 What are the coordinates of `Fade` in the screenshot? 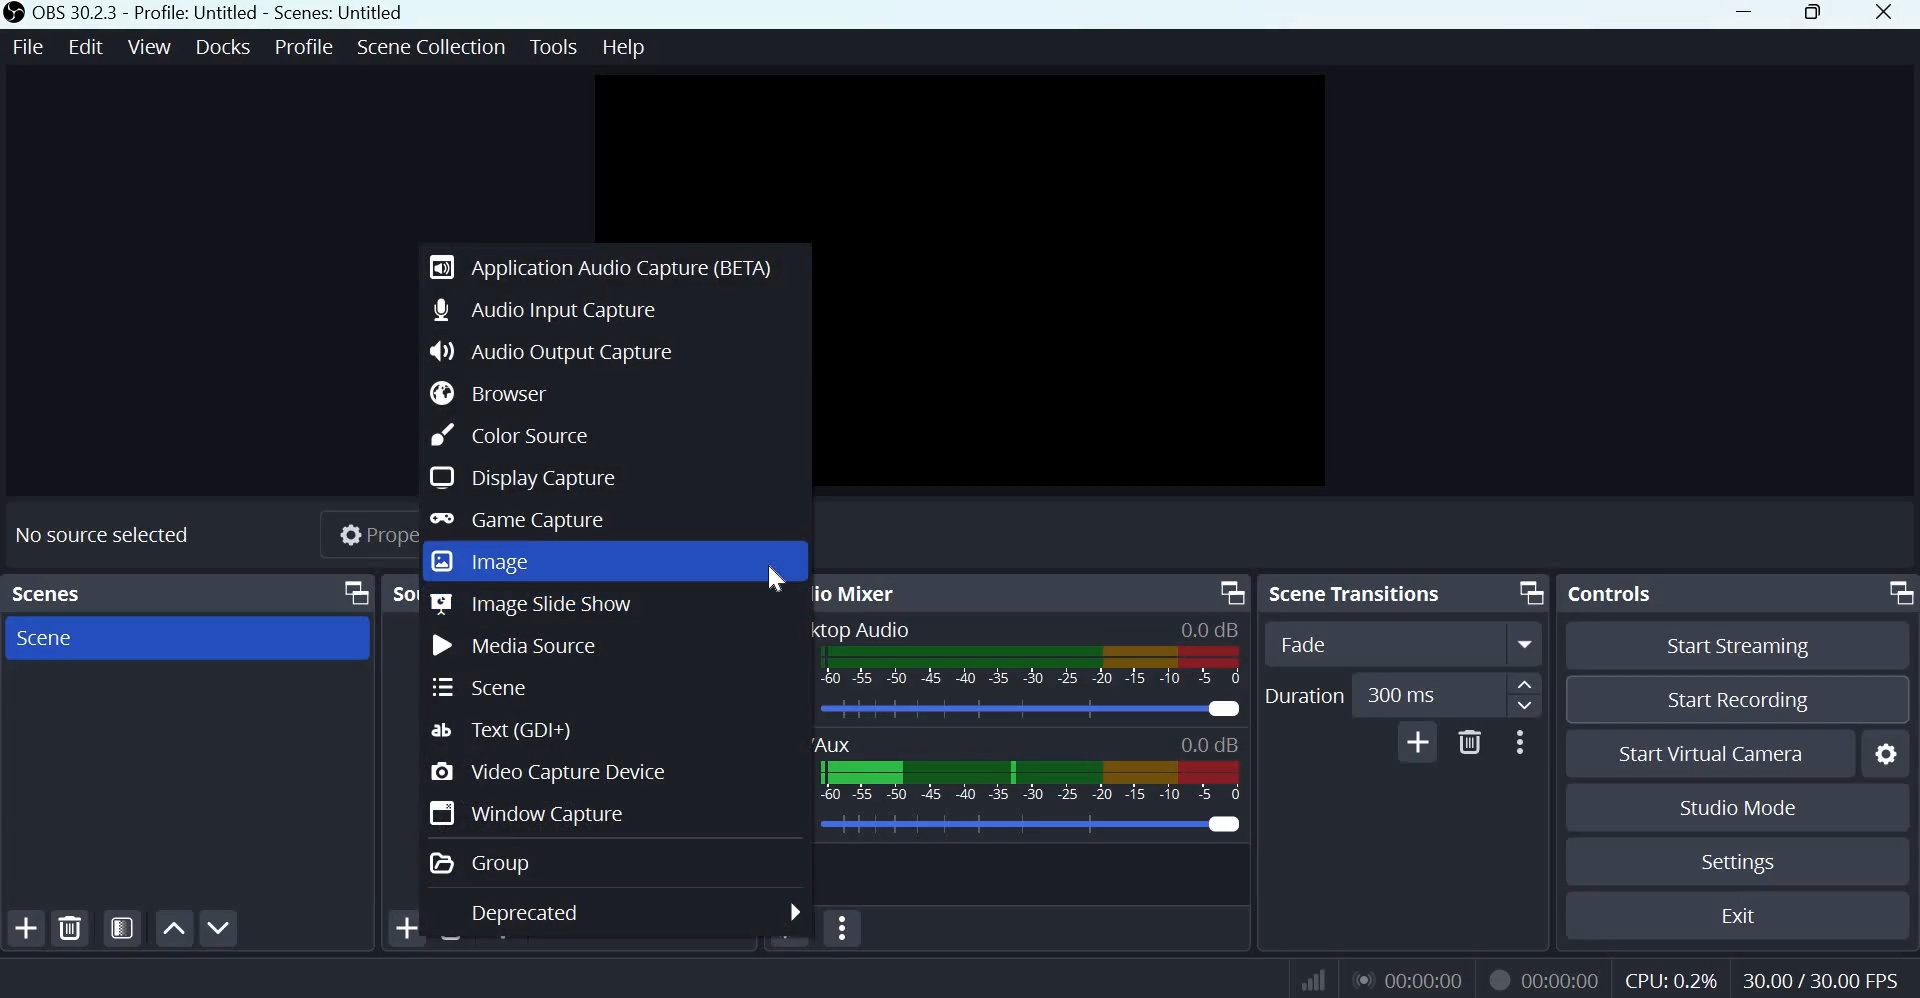 It's located at (1377, 642).